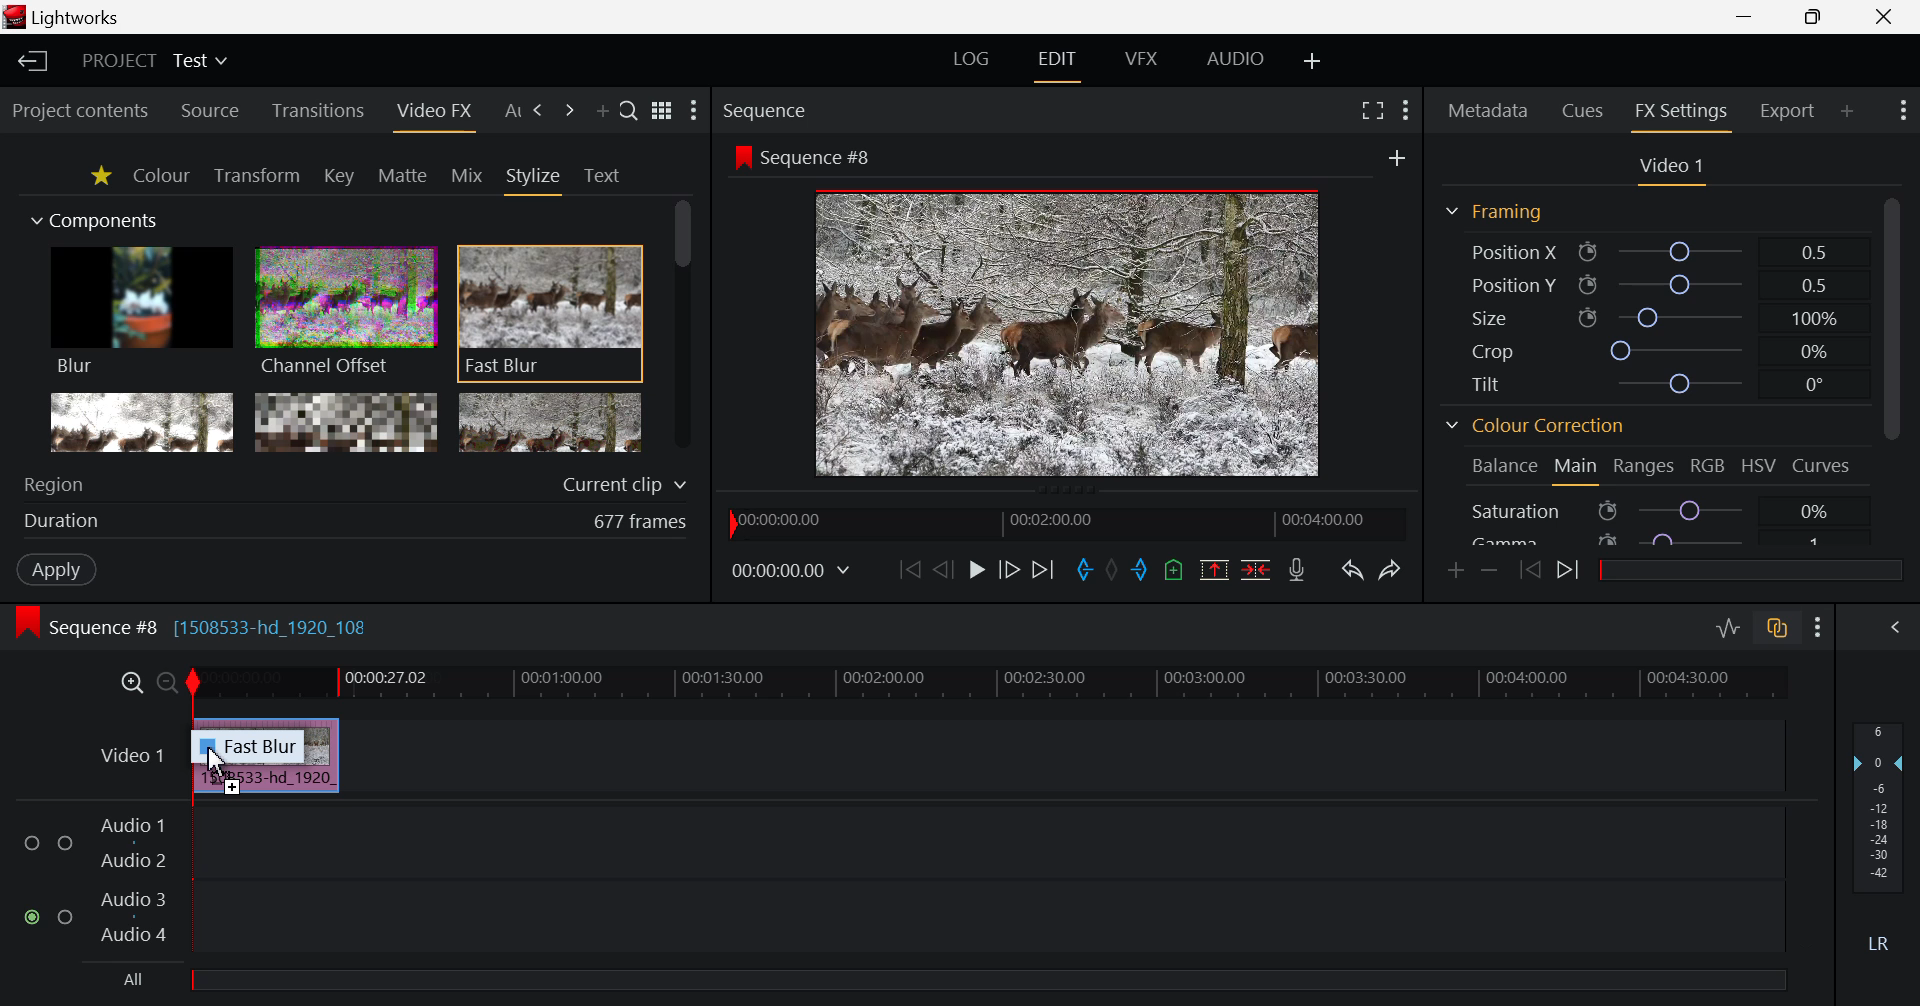  I want to click on Add Layout, so click(1314, 63).